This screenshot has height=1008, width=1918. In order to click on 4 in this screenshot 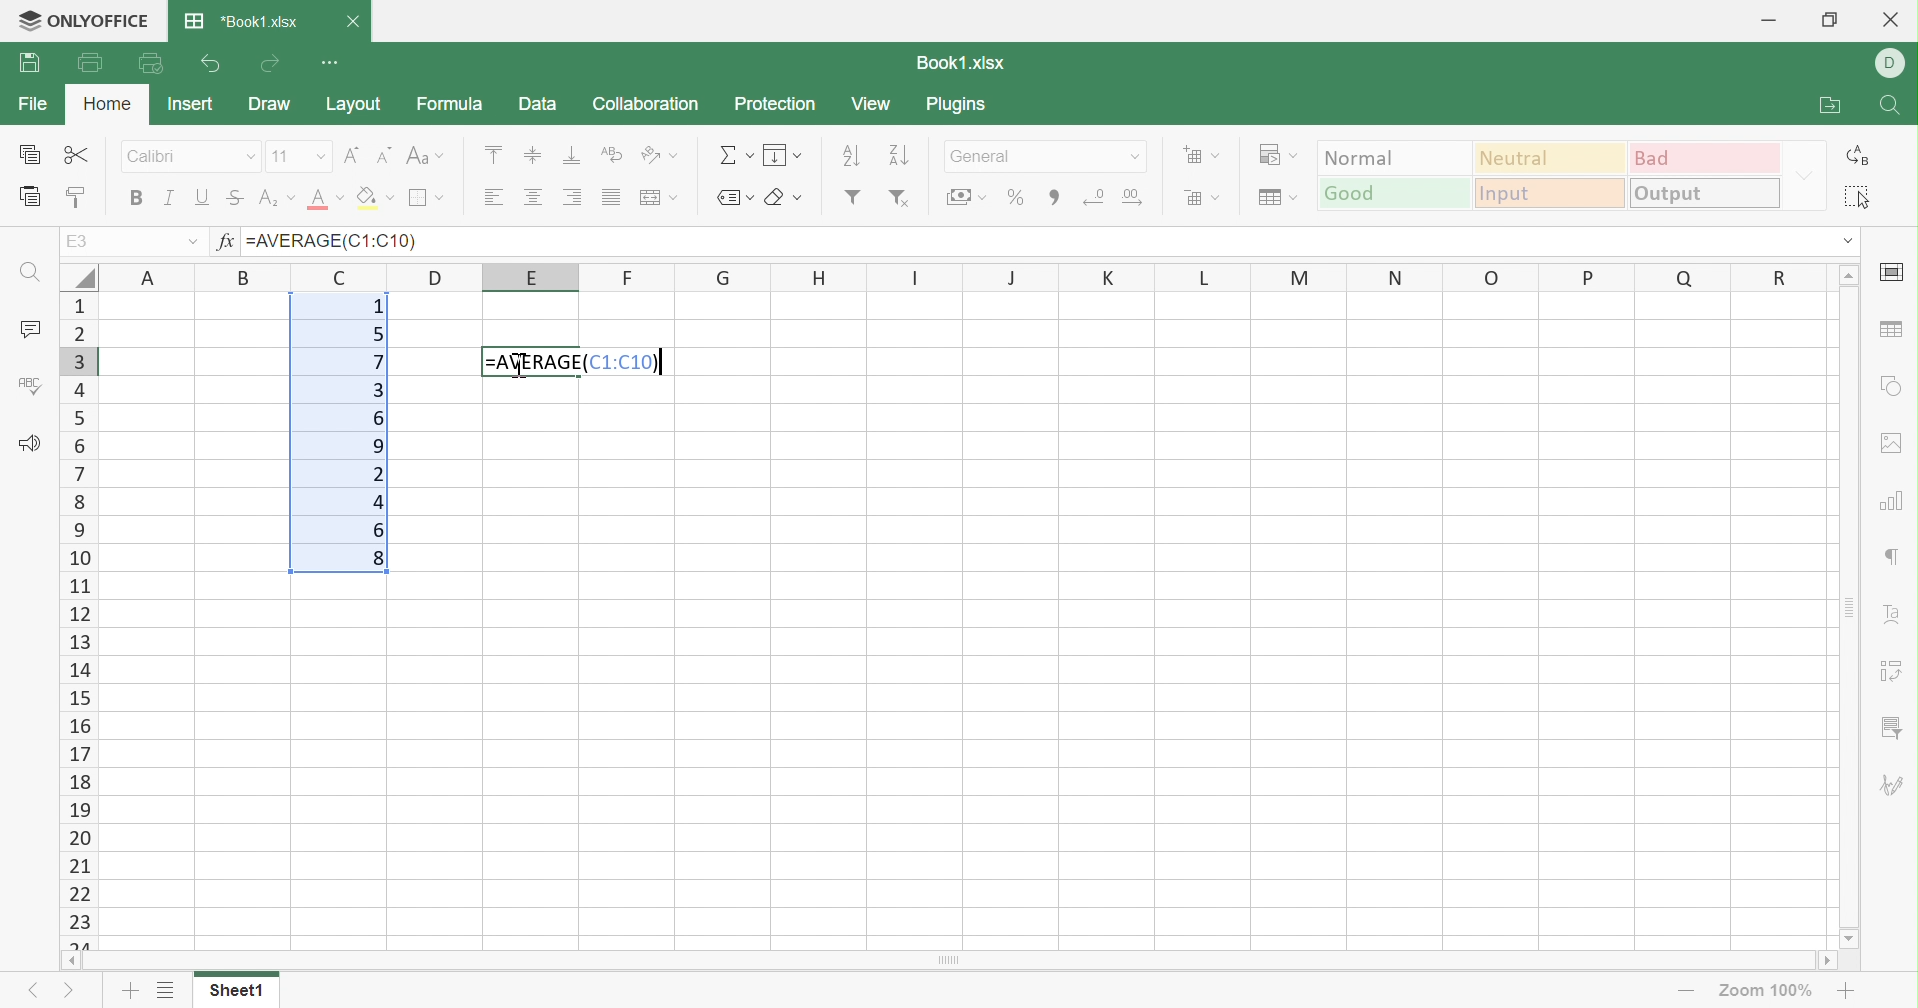, I will do `click(375, 503)`.